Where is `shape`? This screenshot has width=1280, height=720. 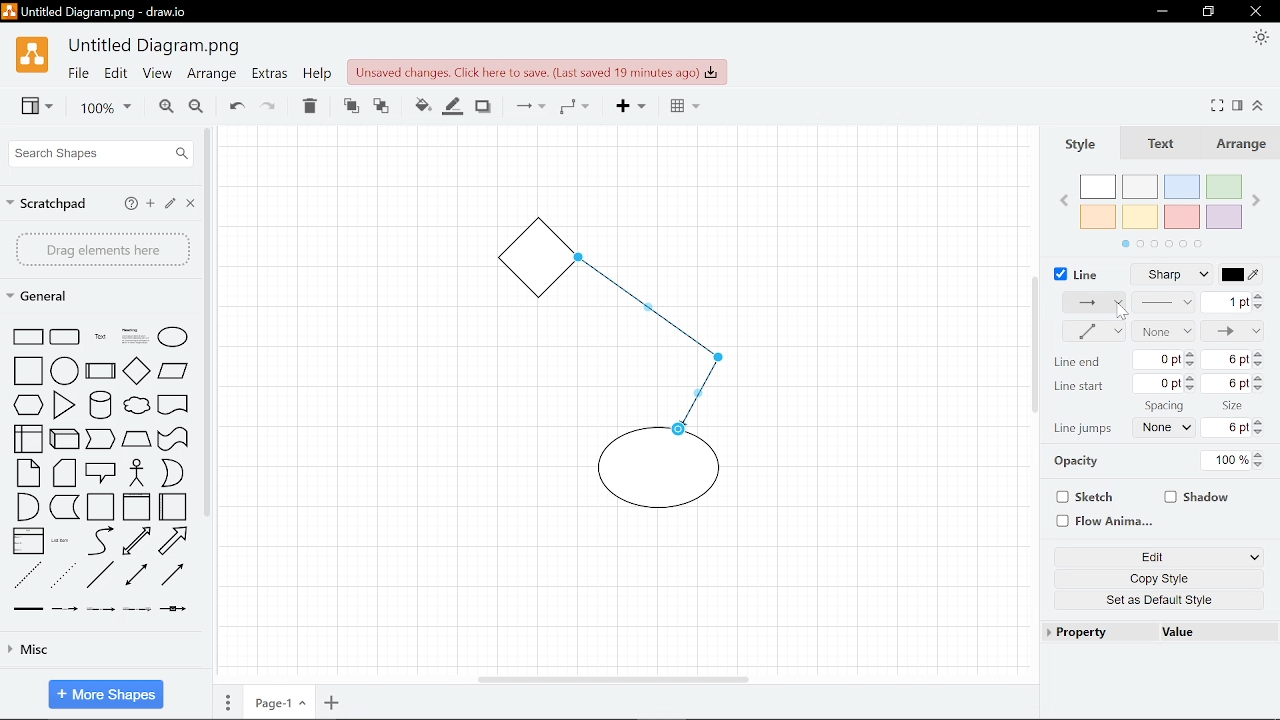
shape is located at coordinates (136, 336).